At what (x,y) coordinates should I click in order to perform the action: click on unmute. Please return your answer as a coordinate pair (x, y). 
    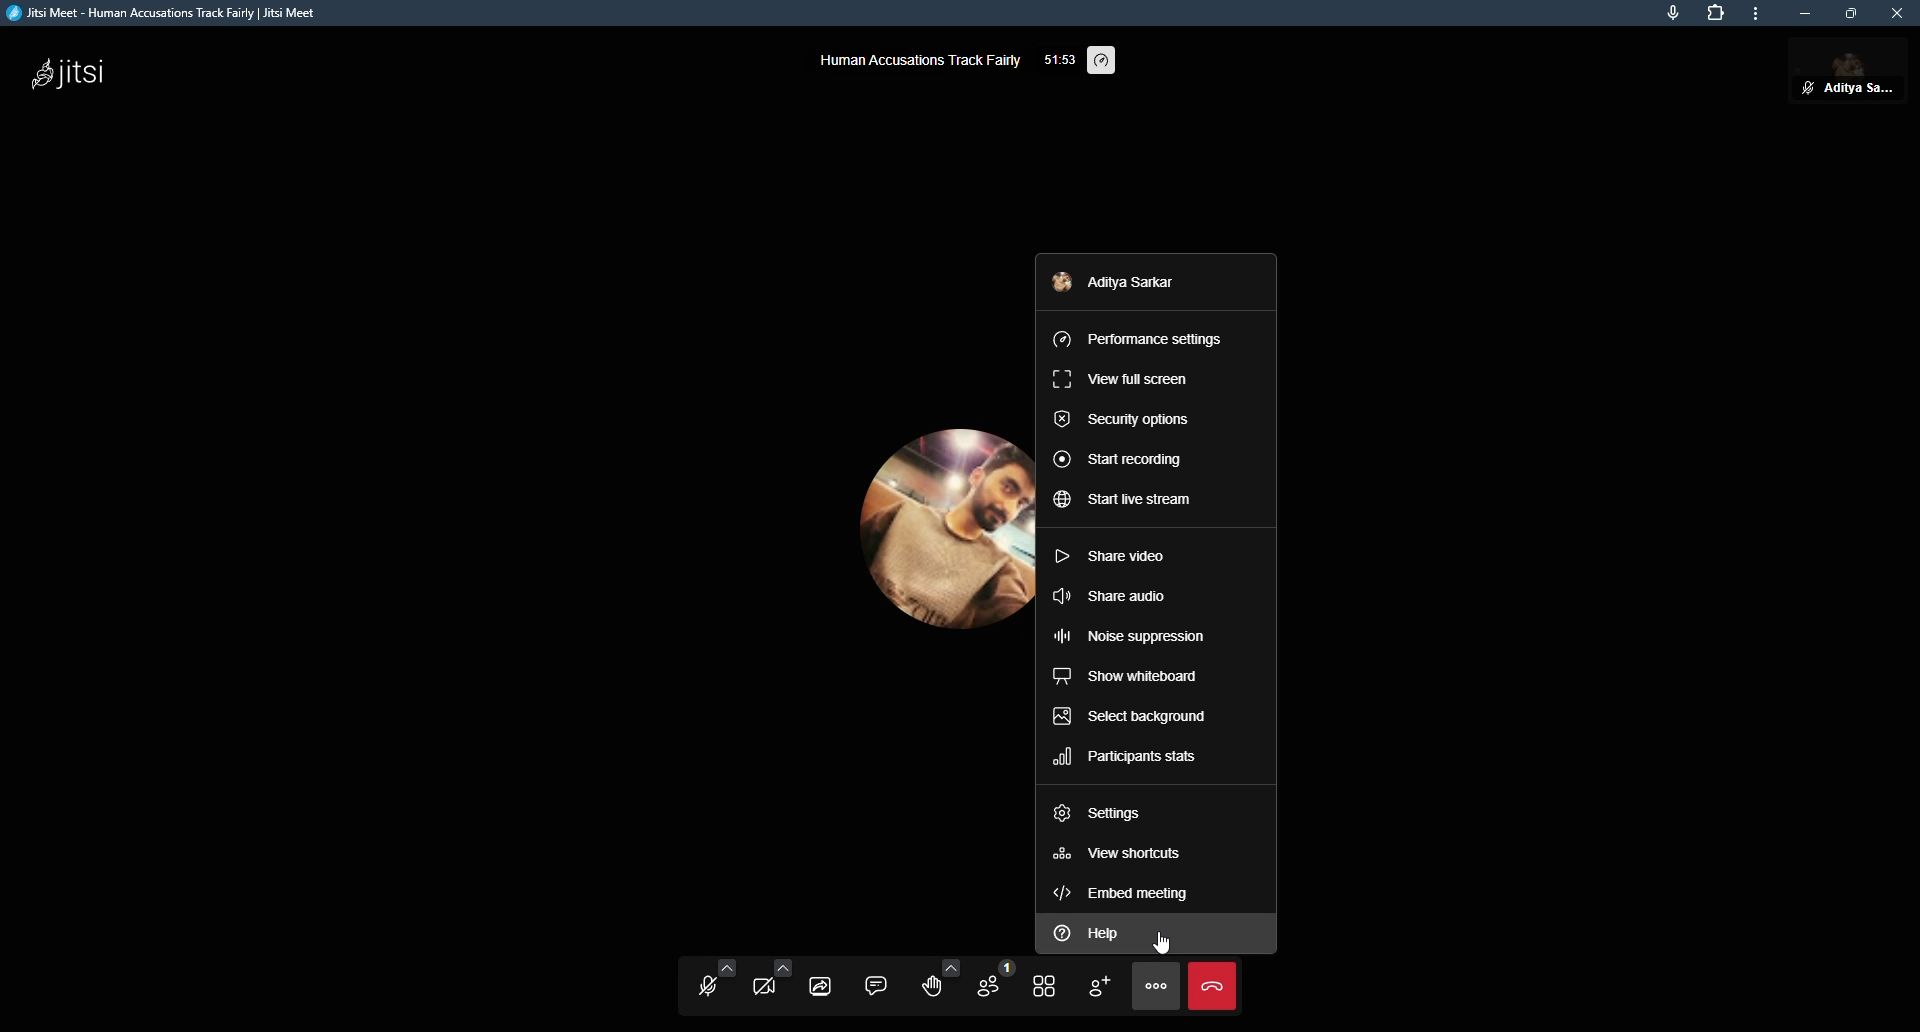
    Looking at the image, I should click on (1803, 87).